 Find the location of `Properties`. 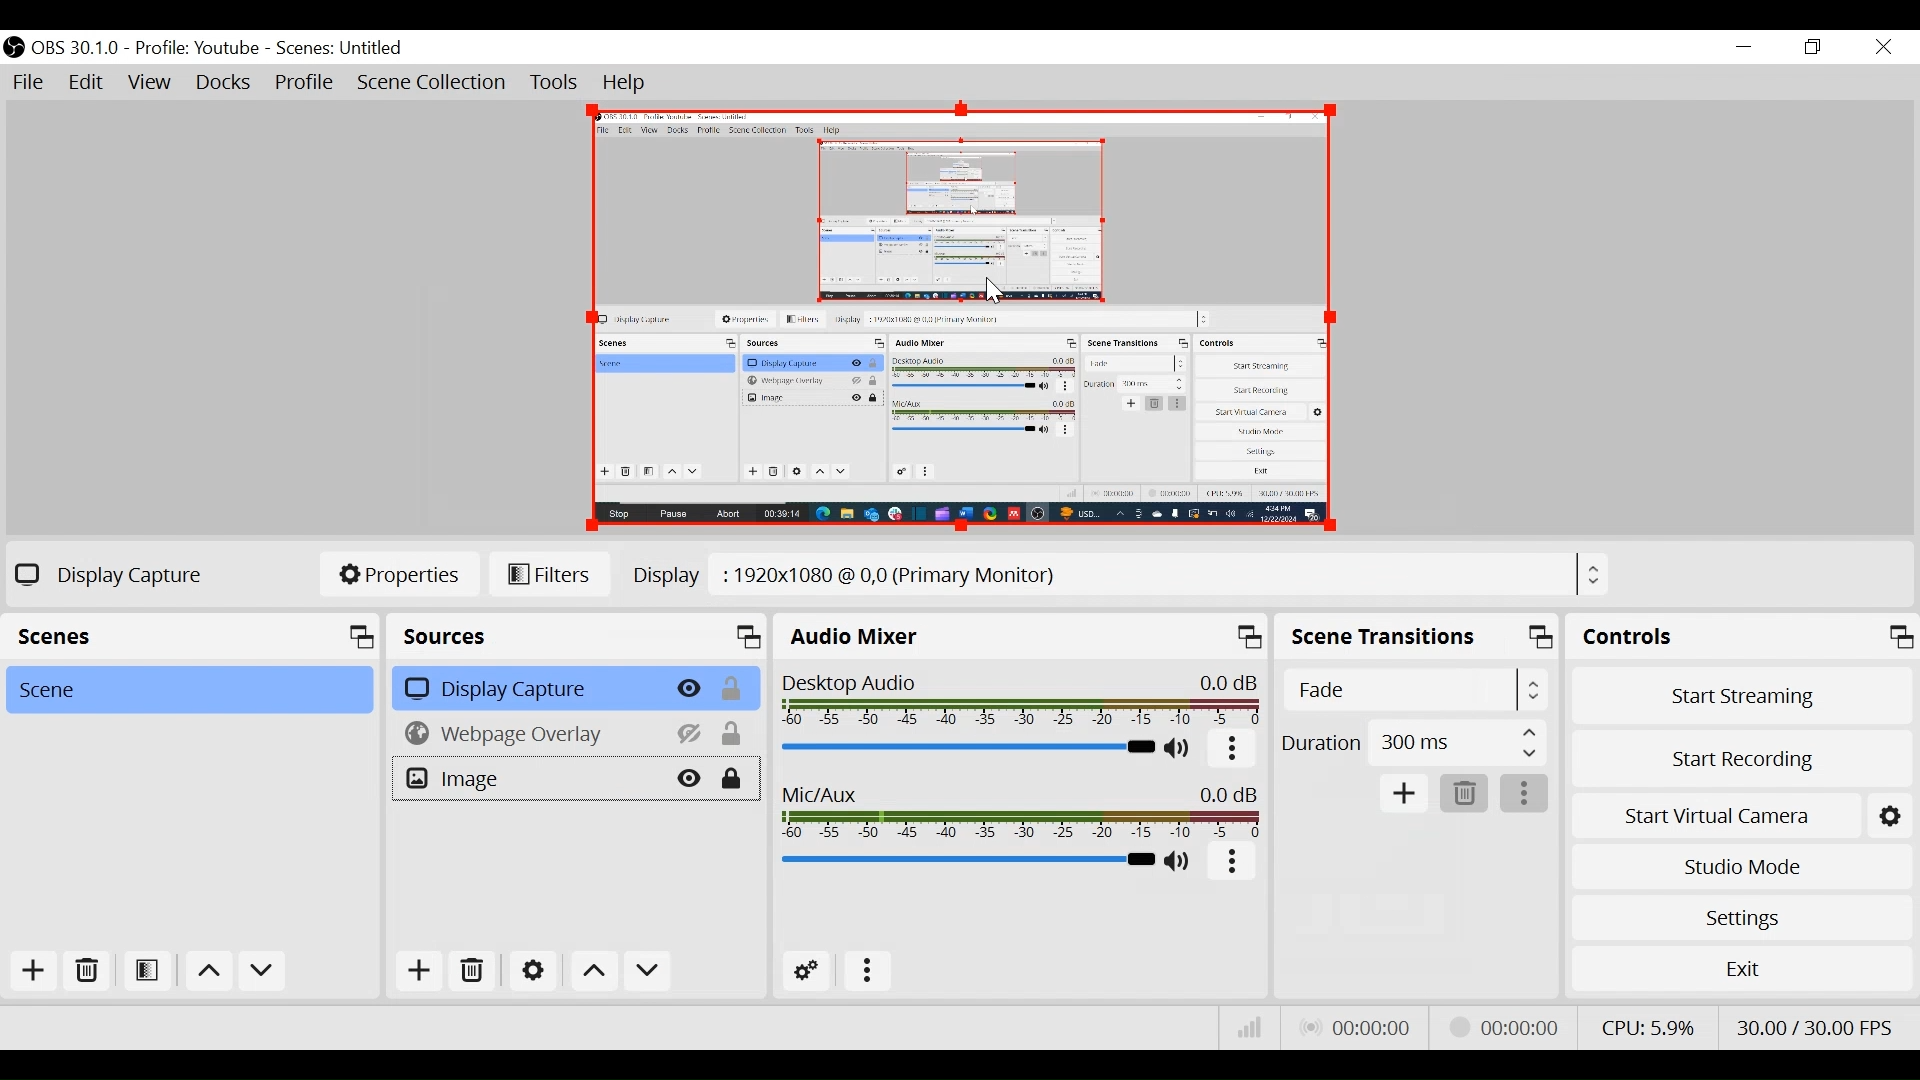

Properties is located at coordinates (399, 573).